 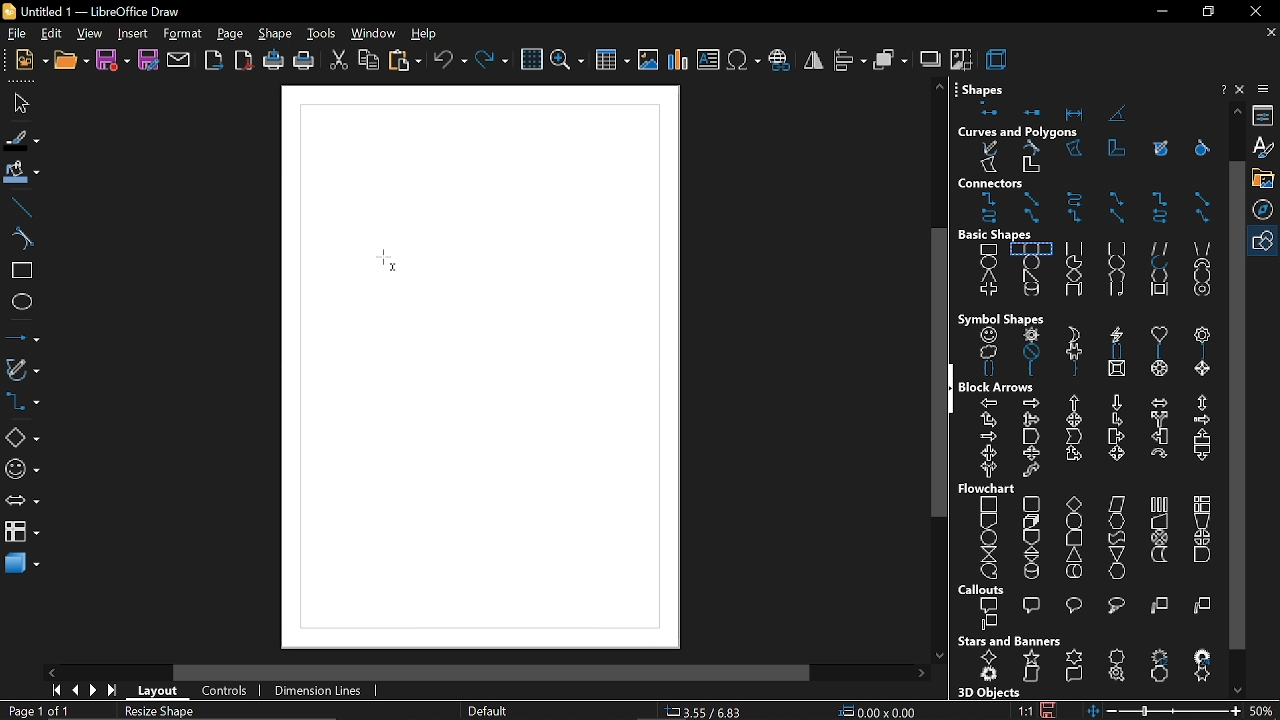 I want to click on move left, so click(x=54, y=672).